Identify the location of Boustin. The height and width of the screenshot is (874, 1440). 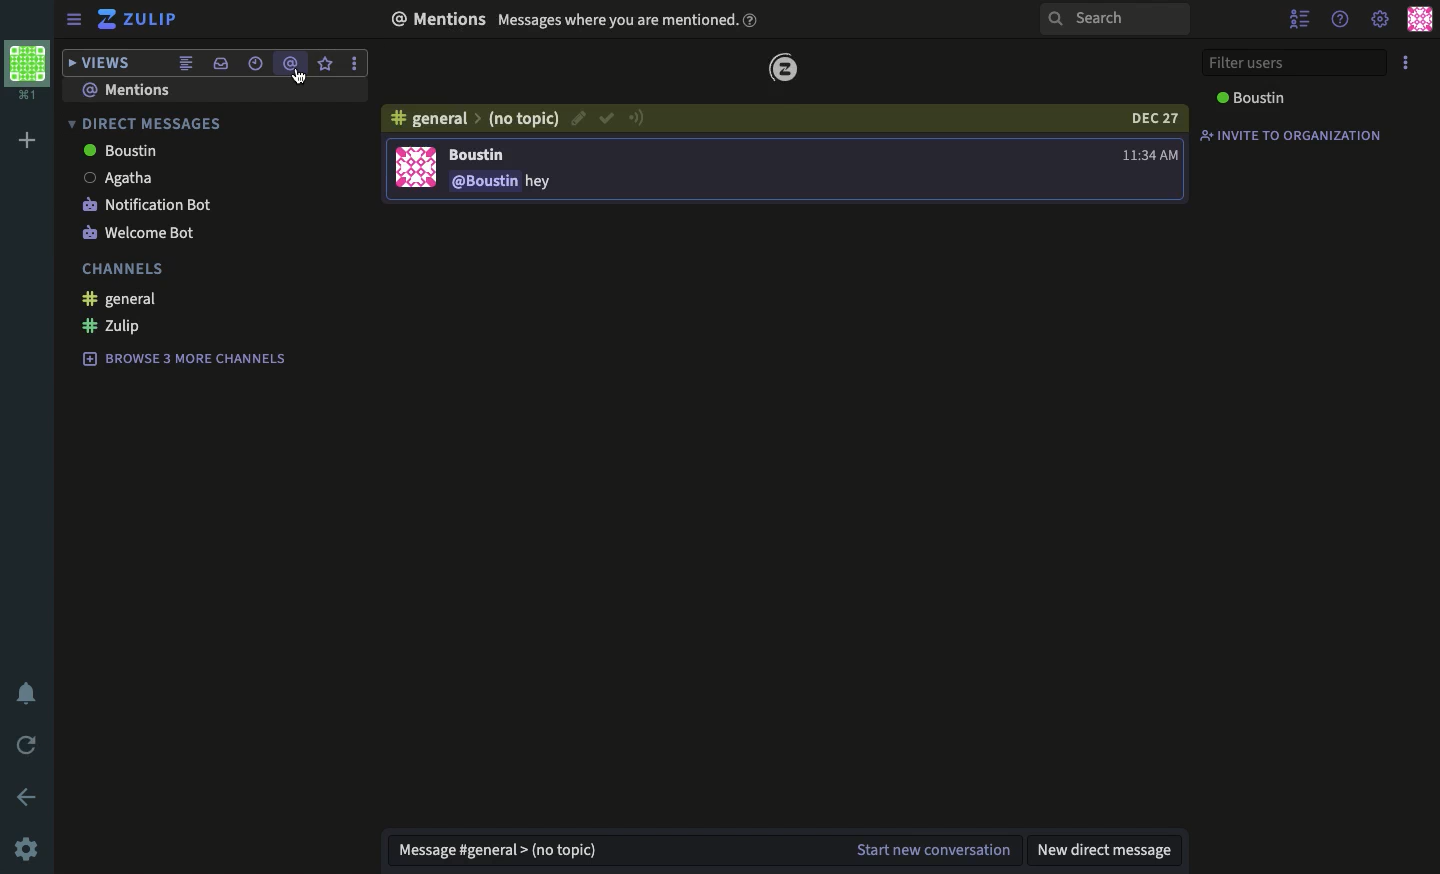
(1255, 96).